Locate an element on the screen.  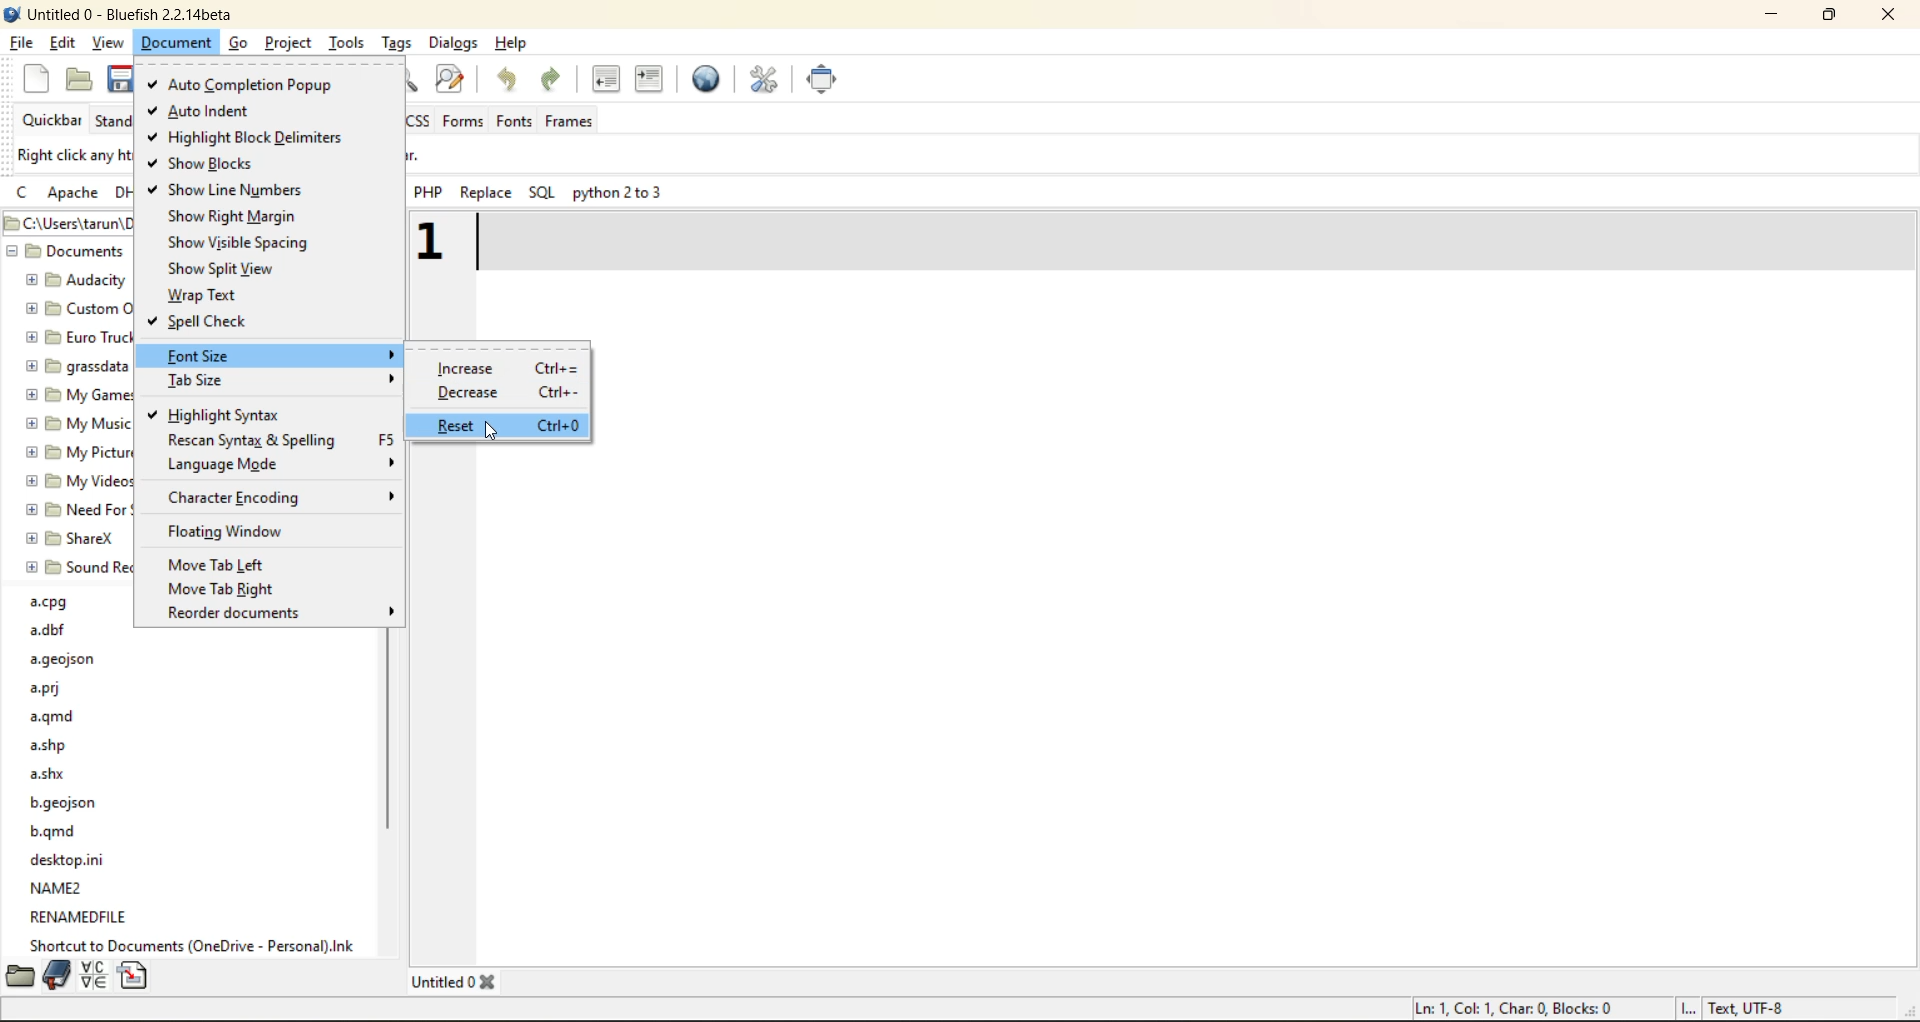
name2 is located at coordinates (58, 888).